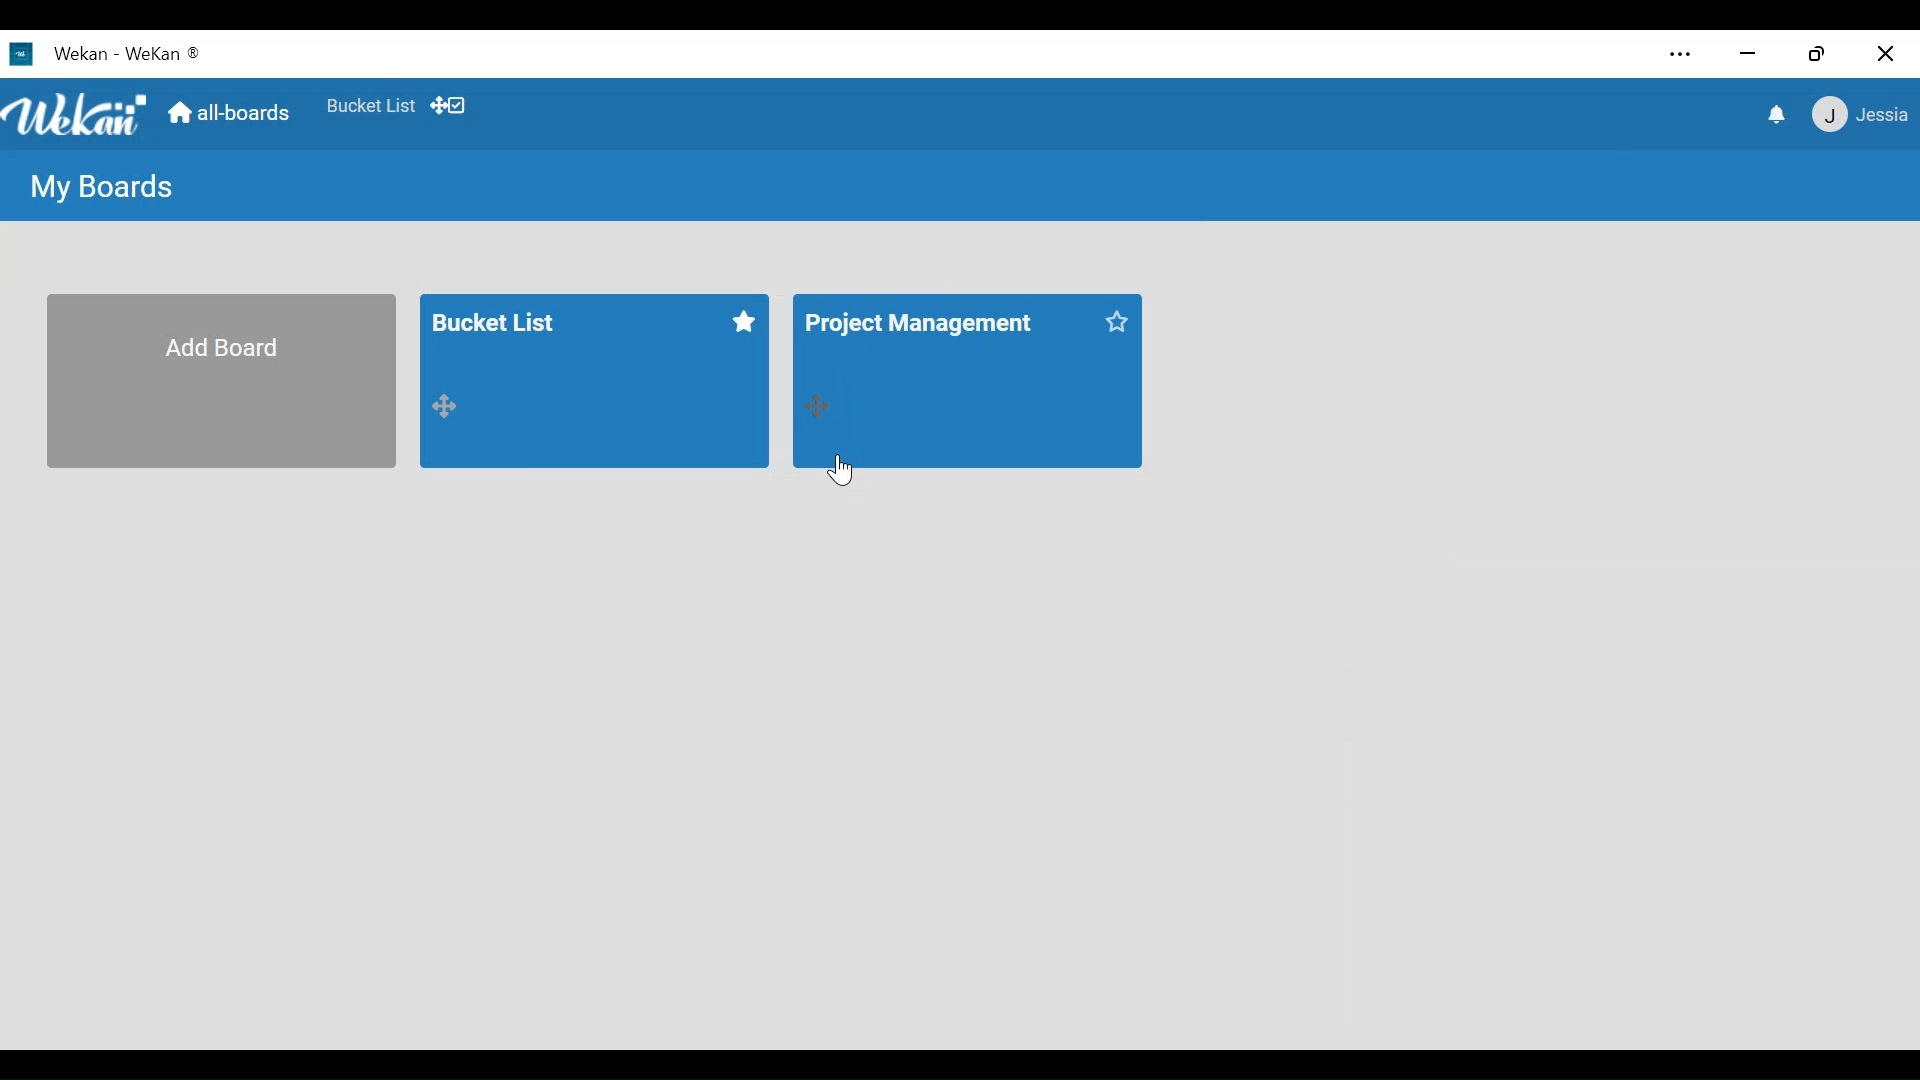 The image size is (1920, 1080). What do you see at coordinates (229, 113) in the screenshot?
I see `All-boards` at bounding box center [229, 113].